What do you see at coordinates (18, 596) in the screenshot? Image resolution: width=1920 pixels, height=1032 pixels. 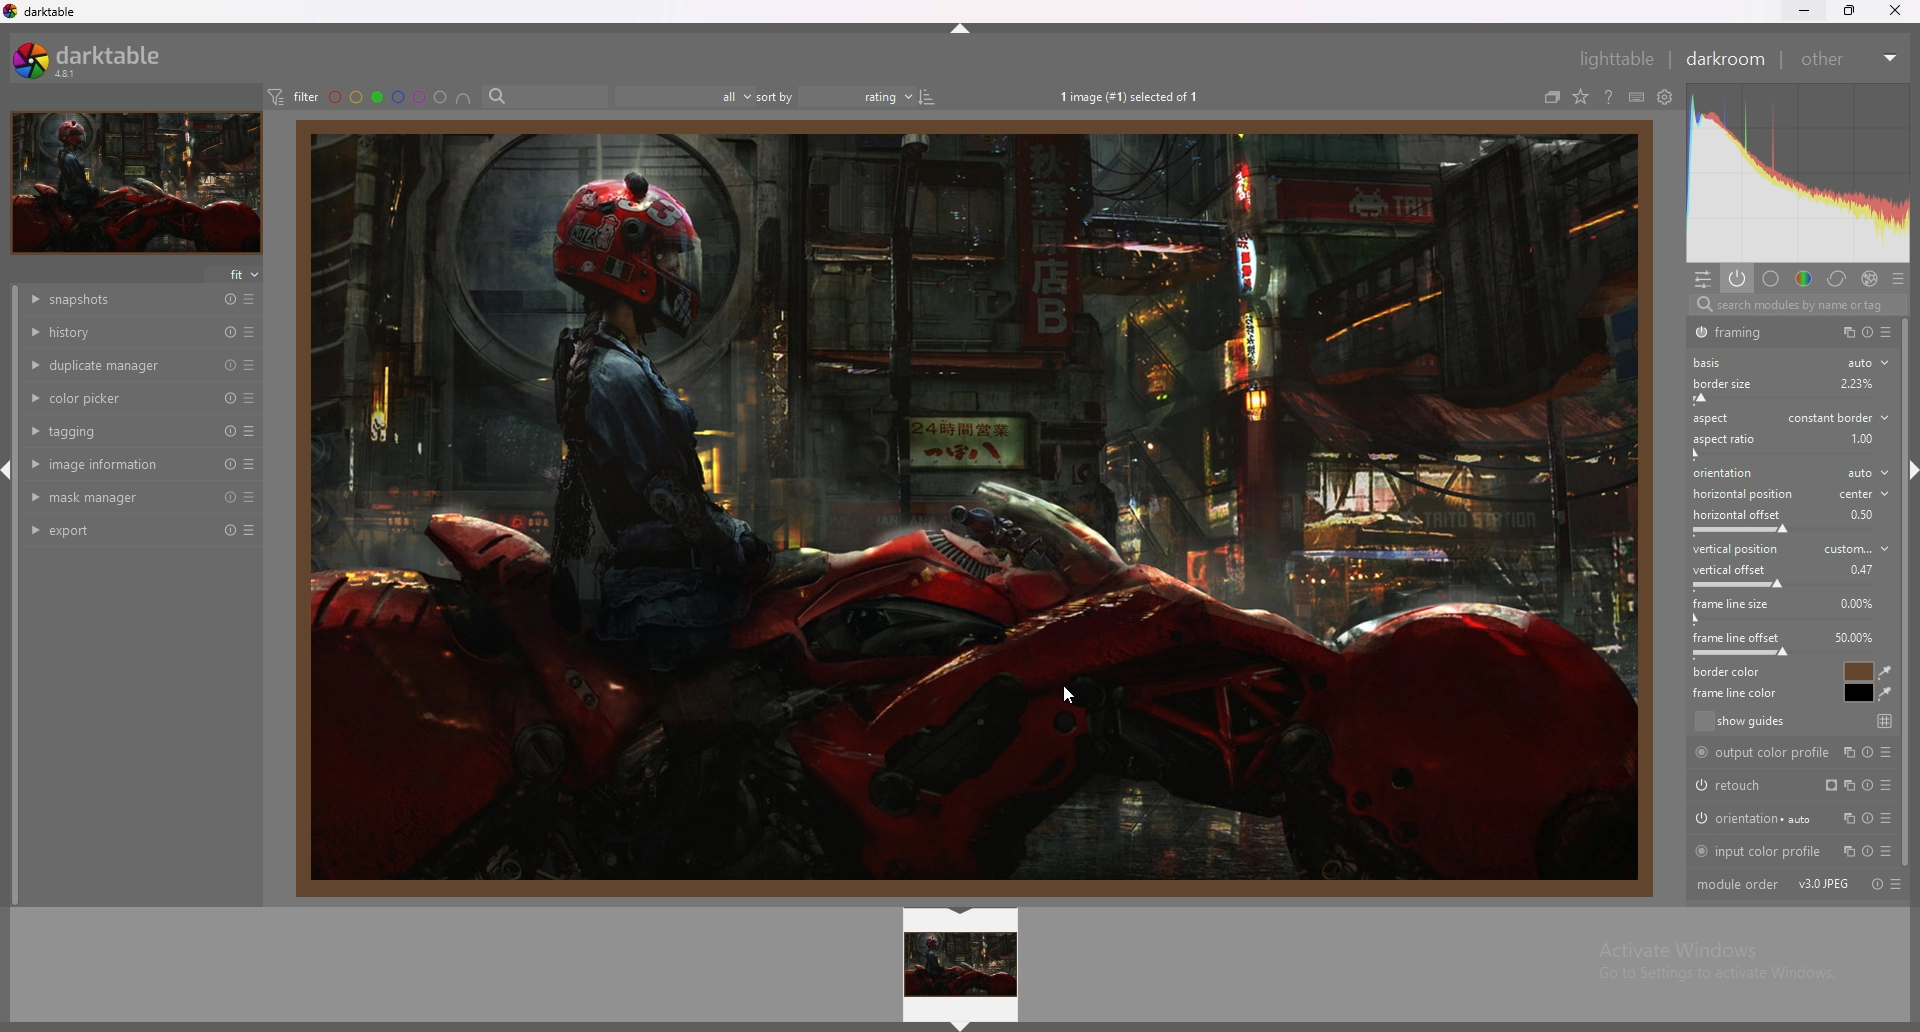 I see `scroll bar` at bounding box center [18, 596].